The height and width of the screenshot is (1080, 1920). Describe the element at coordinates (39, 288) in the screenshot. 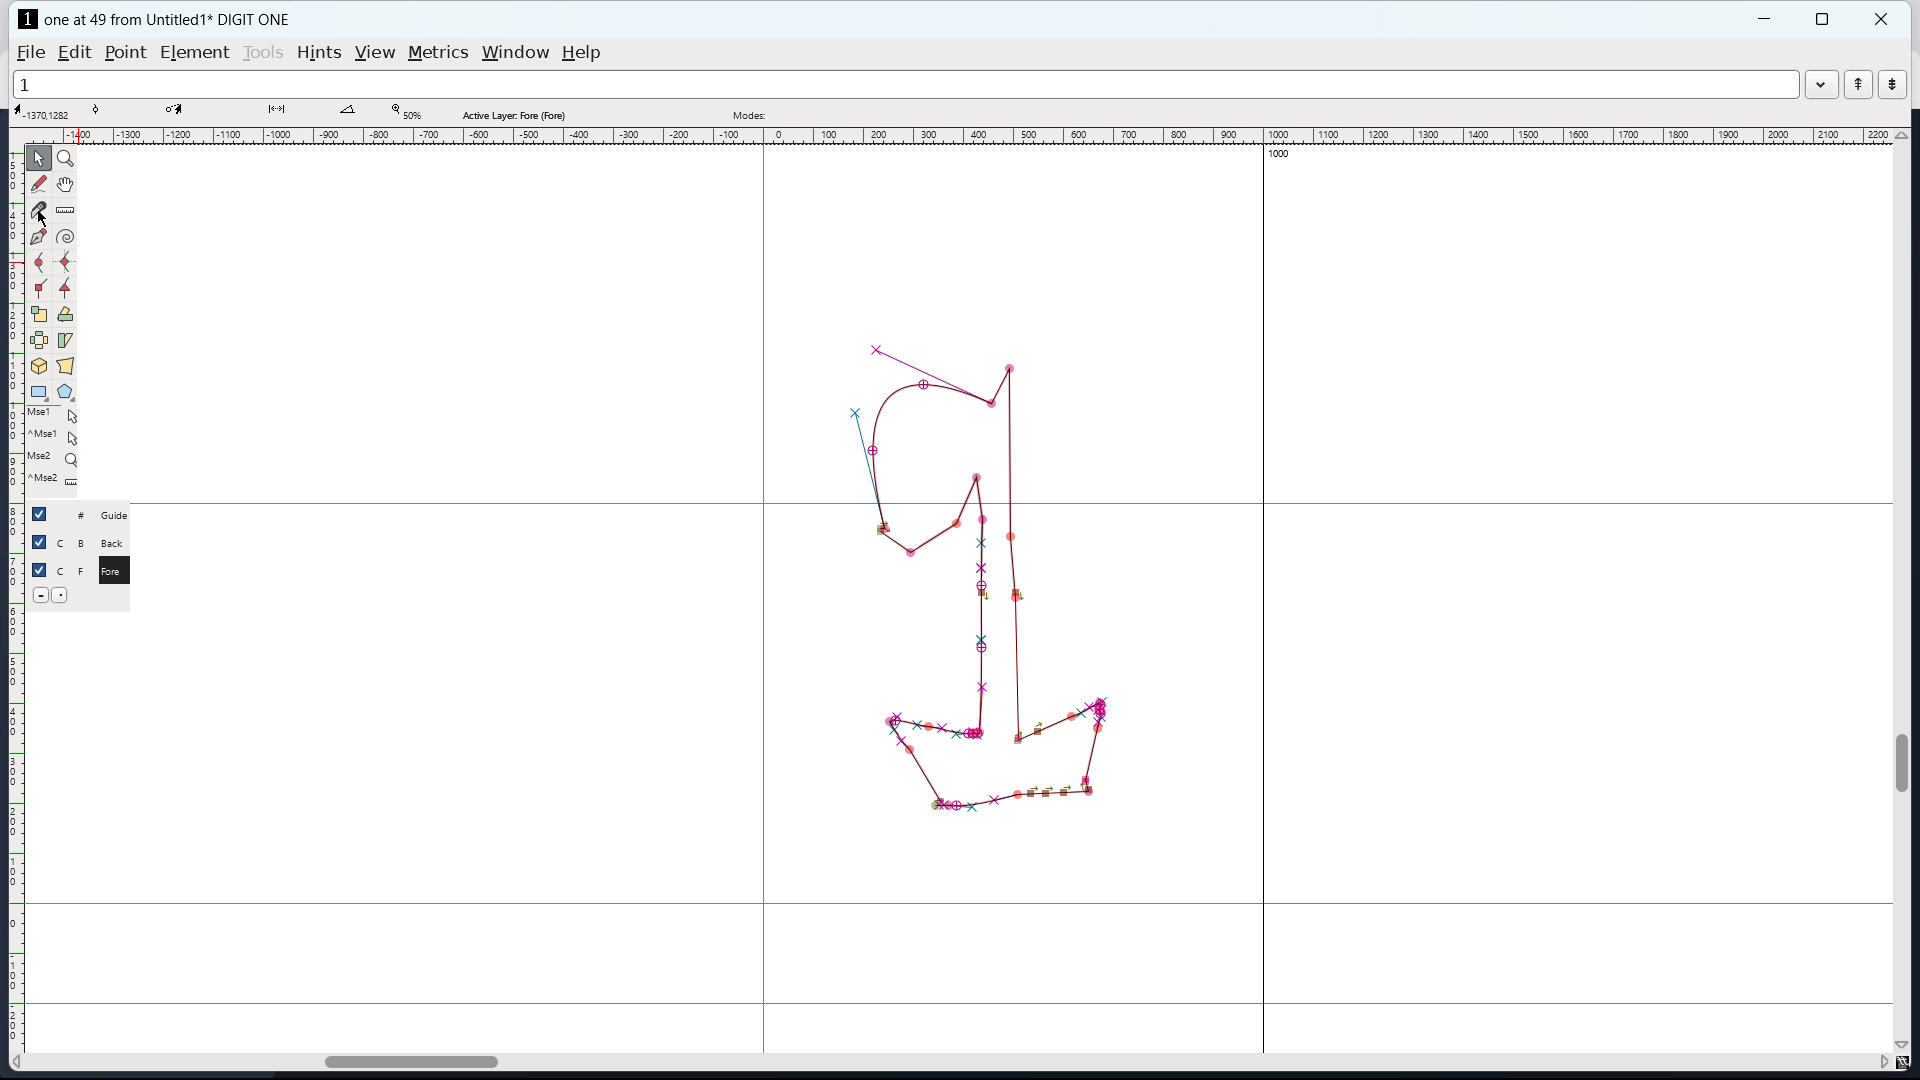

I see `add a corner point` at that location.